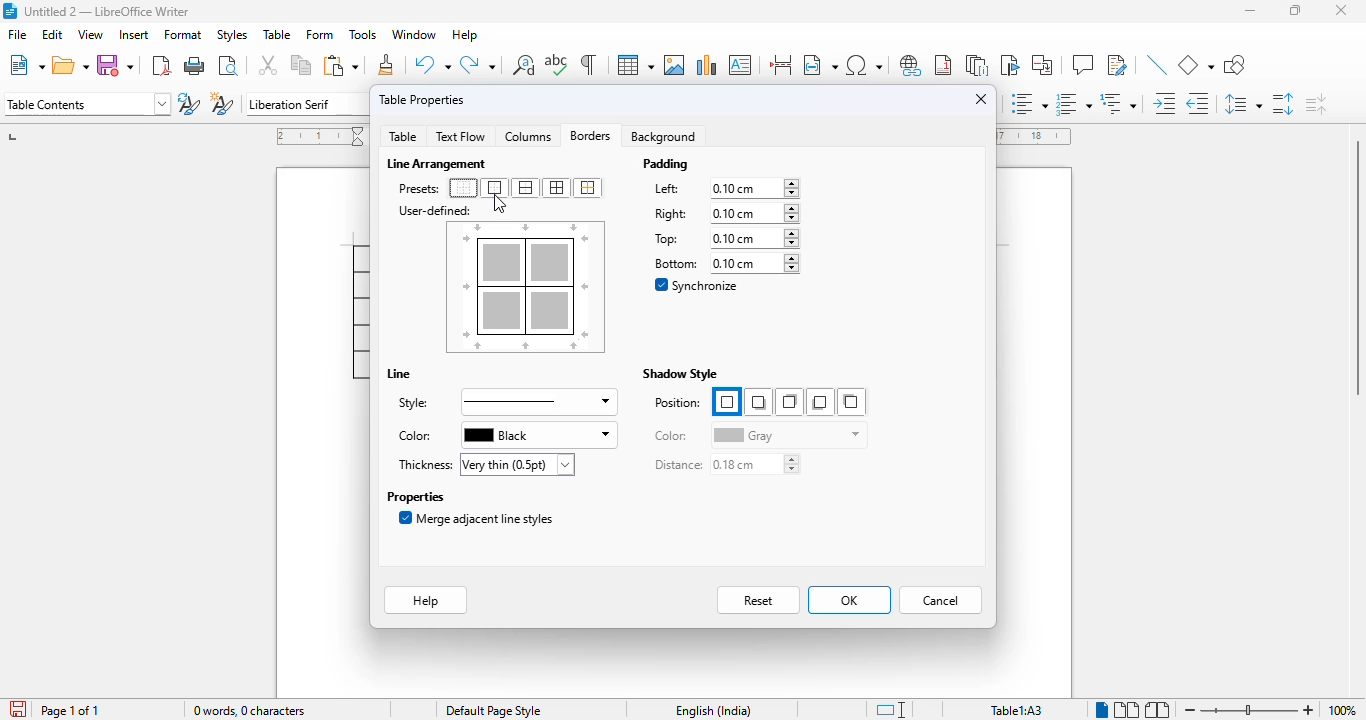  I want to click on insert, so click(135, 35).